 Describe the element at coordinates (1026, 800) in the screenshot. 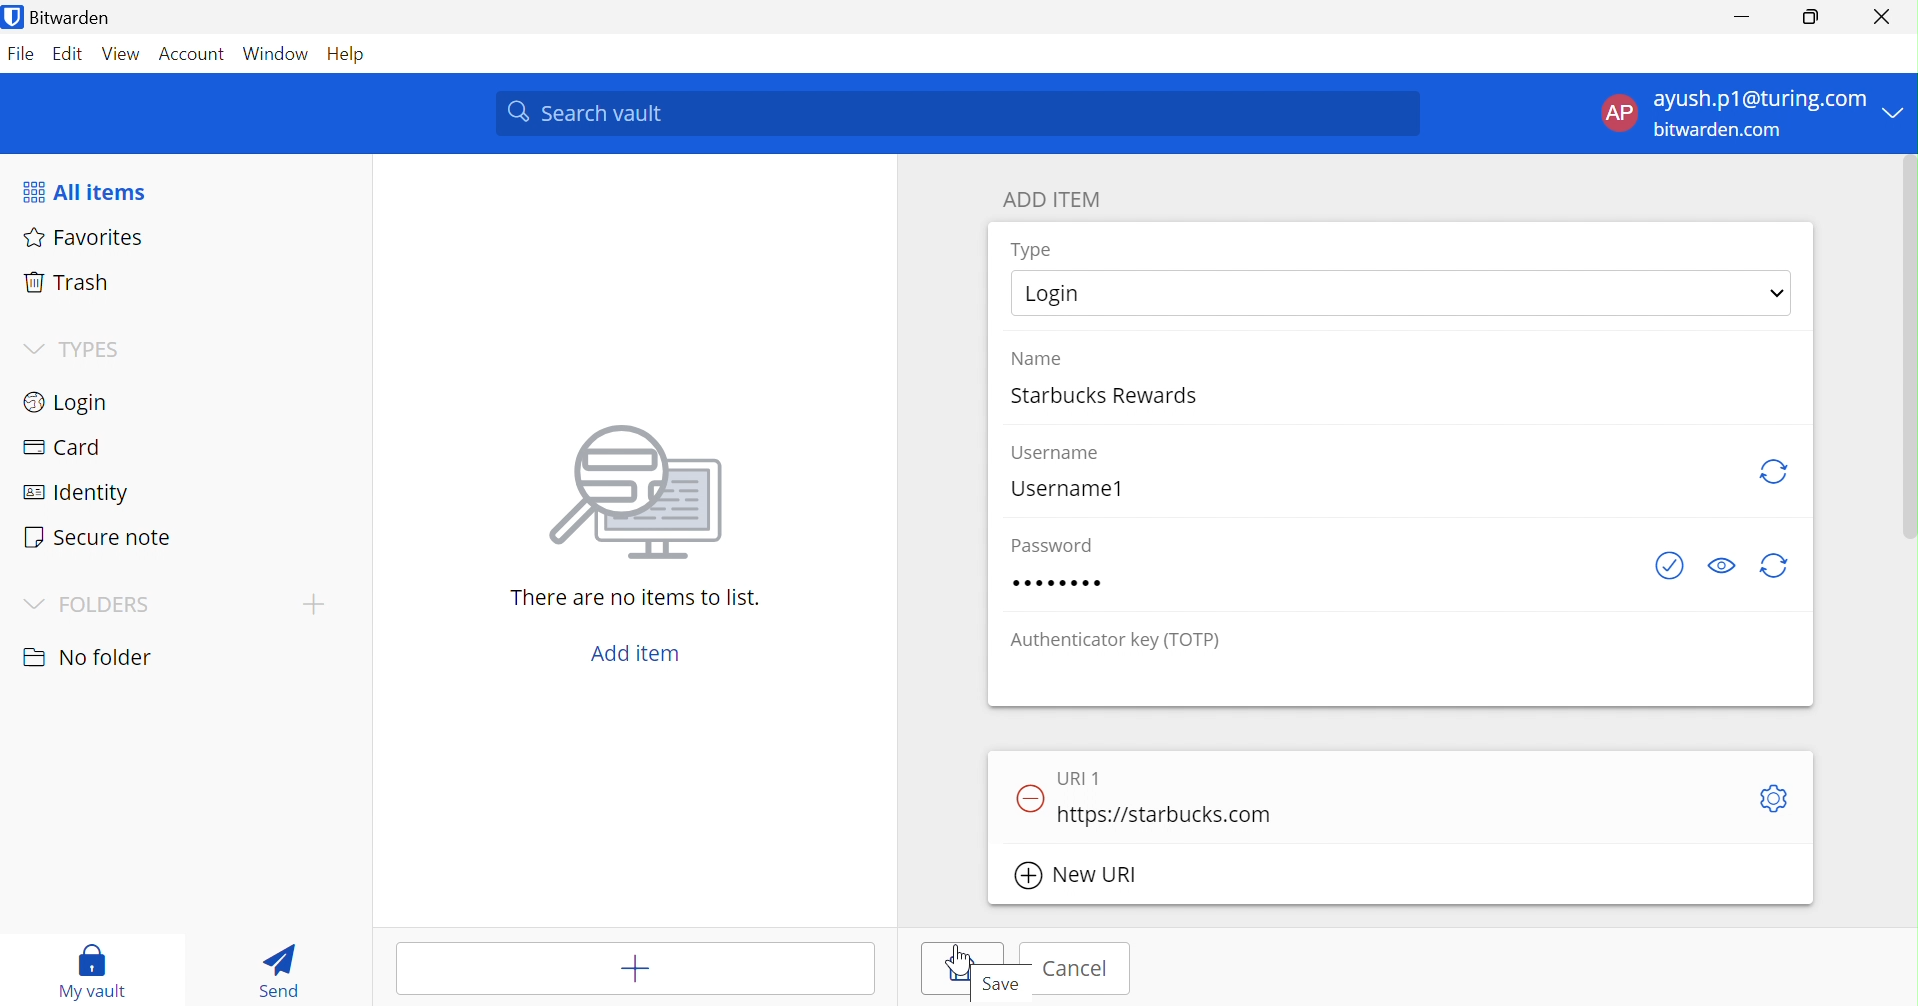

I see `Remove` at that location.